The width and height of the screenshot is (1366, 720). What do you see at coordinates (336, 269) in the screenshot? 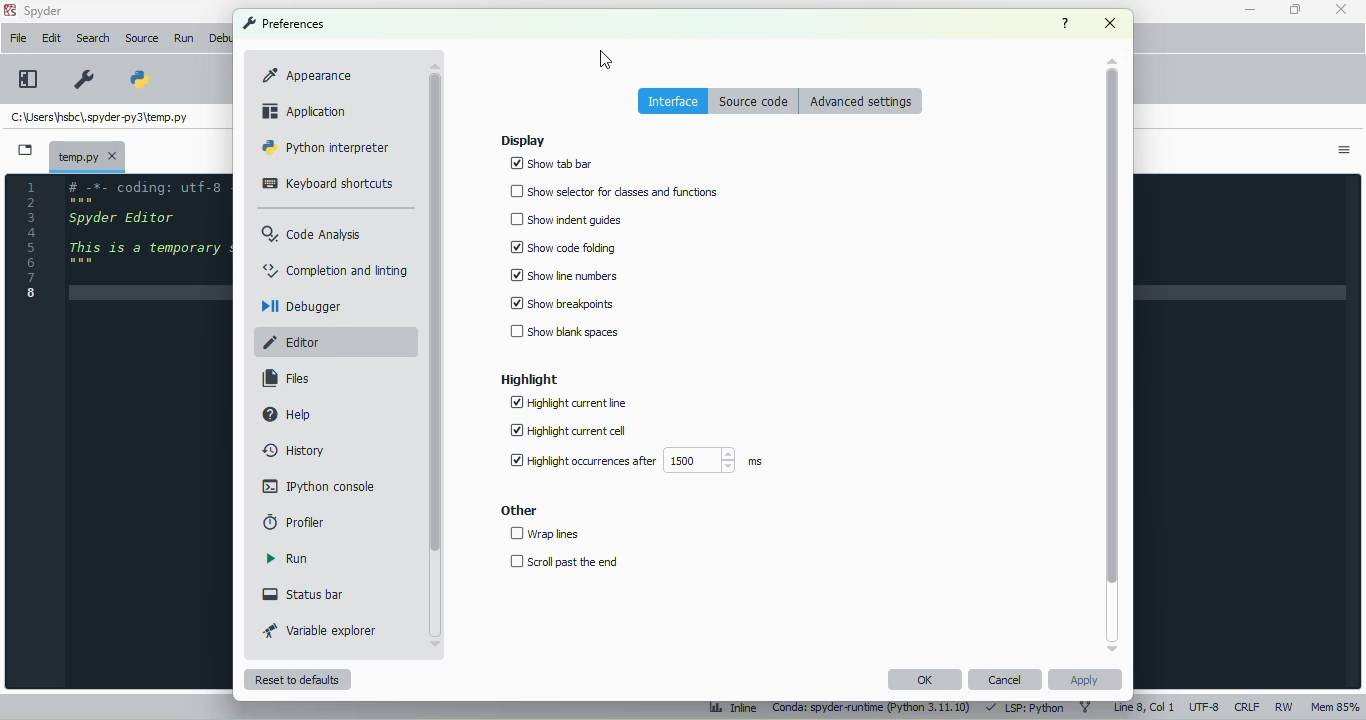
I see `completion and linting` at bounding box center [336, 269].